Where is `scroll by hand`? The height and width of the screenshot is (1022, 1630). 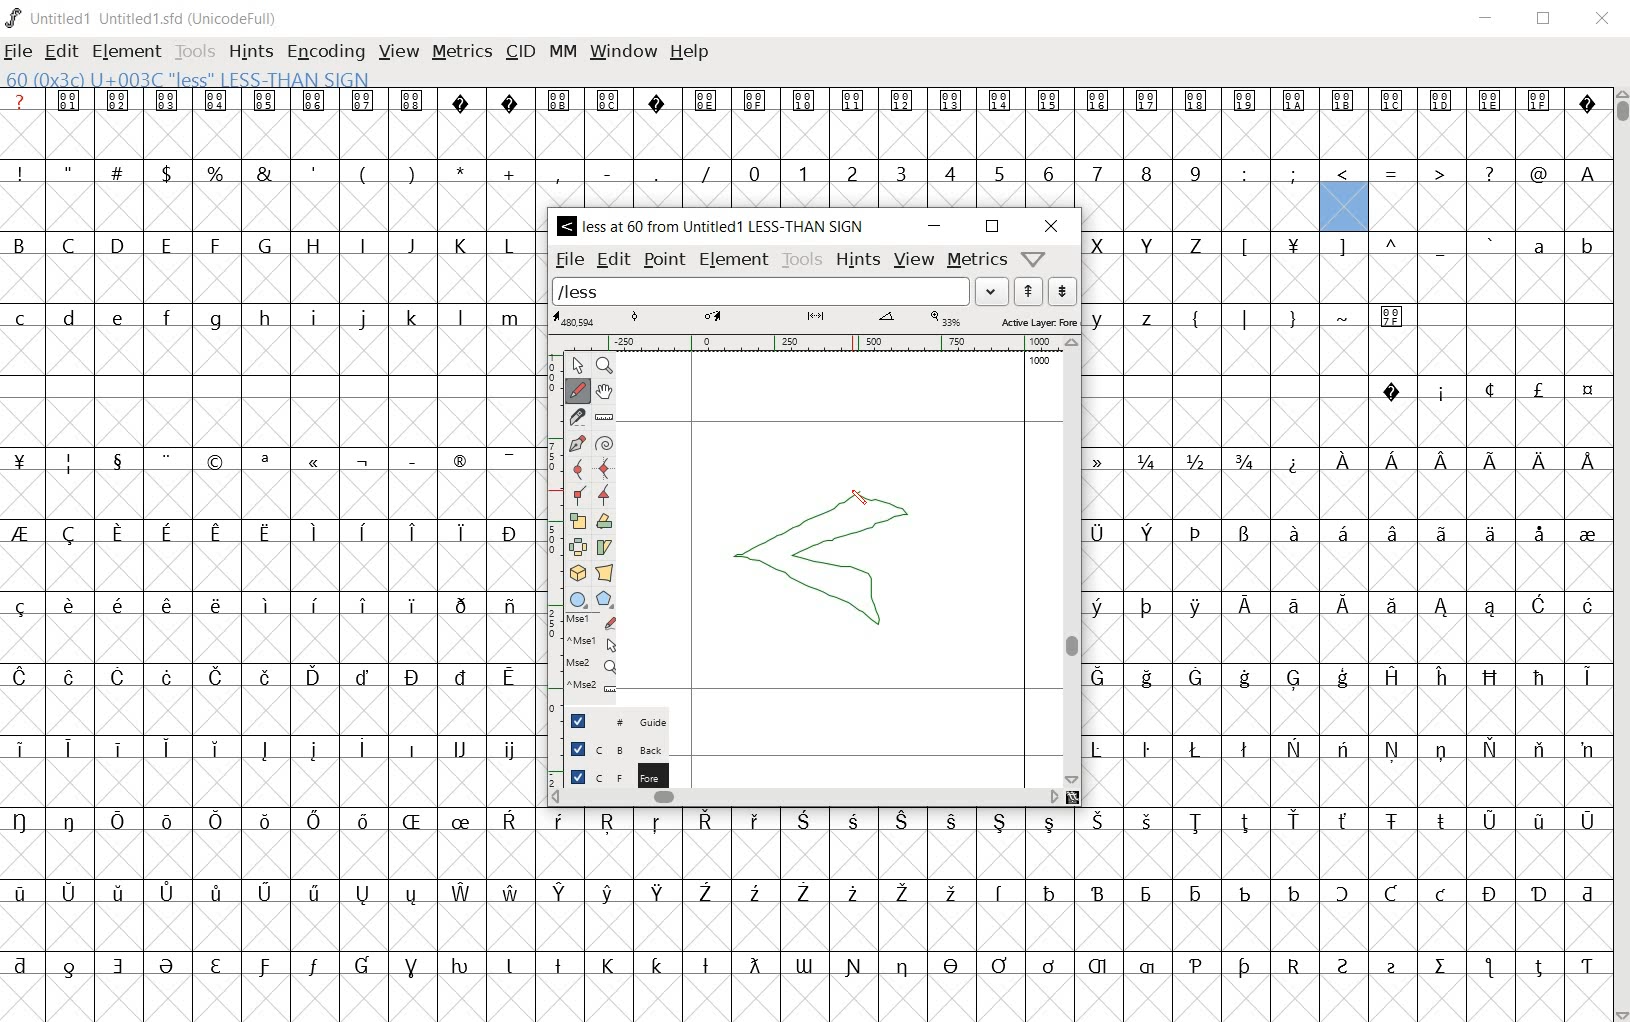
scroll by hand is located at coordinates (604, 391).